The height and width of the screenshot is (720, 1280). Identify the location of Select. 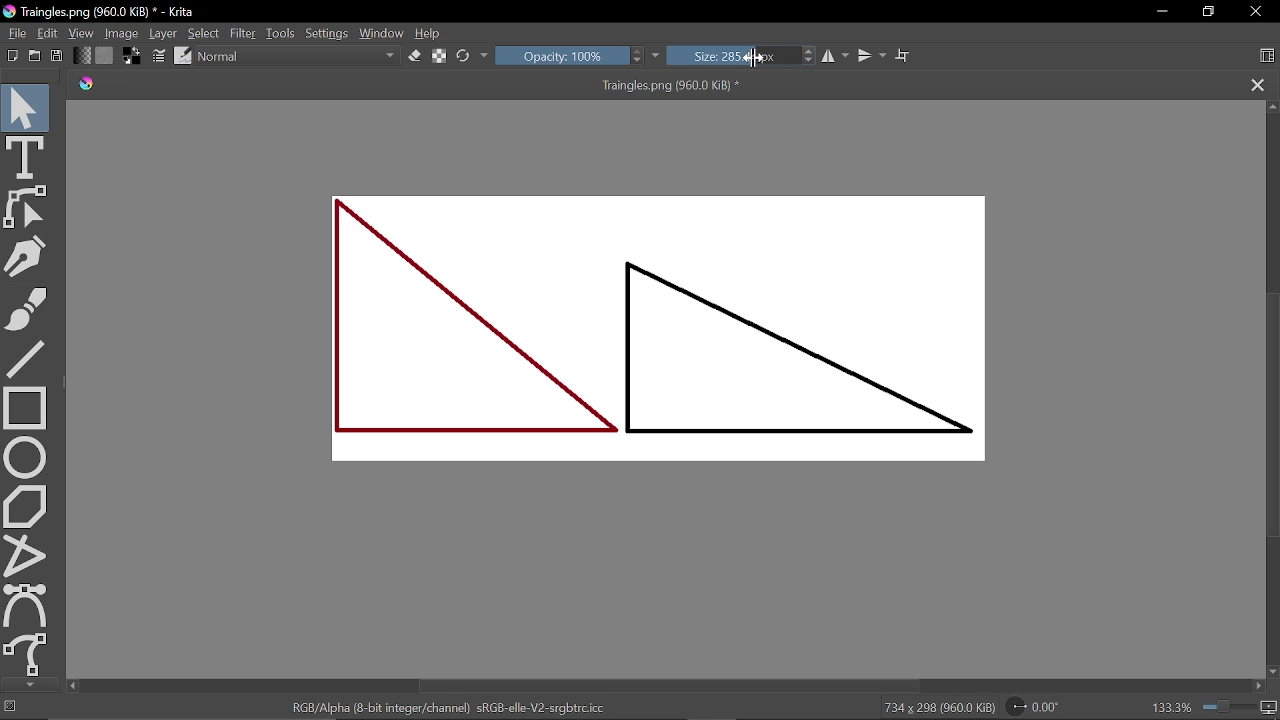
(204, 34).